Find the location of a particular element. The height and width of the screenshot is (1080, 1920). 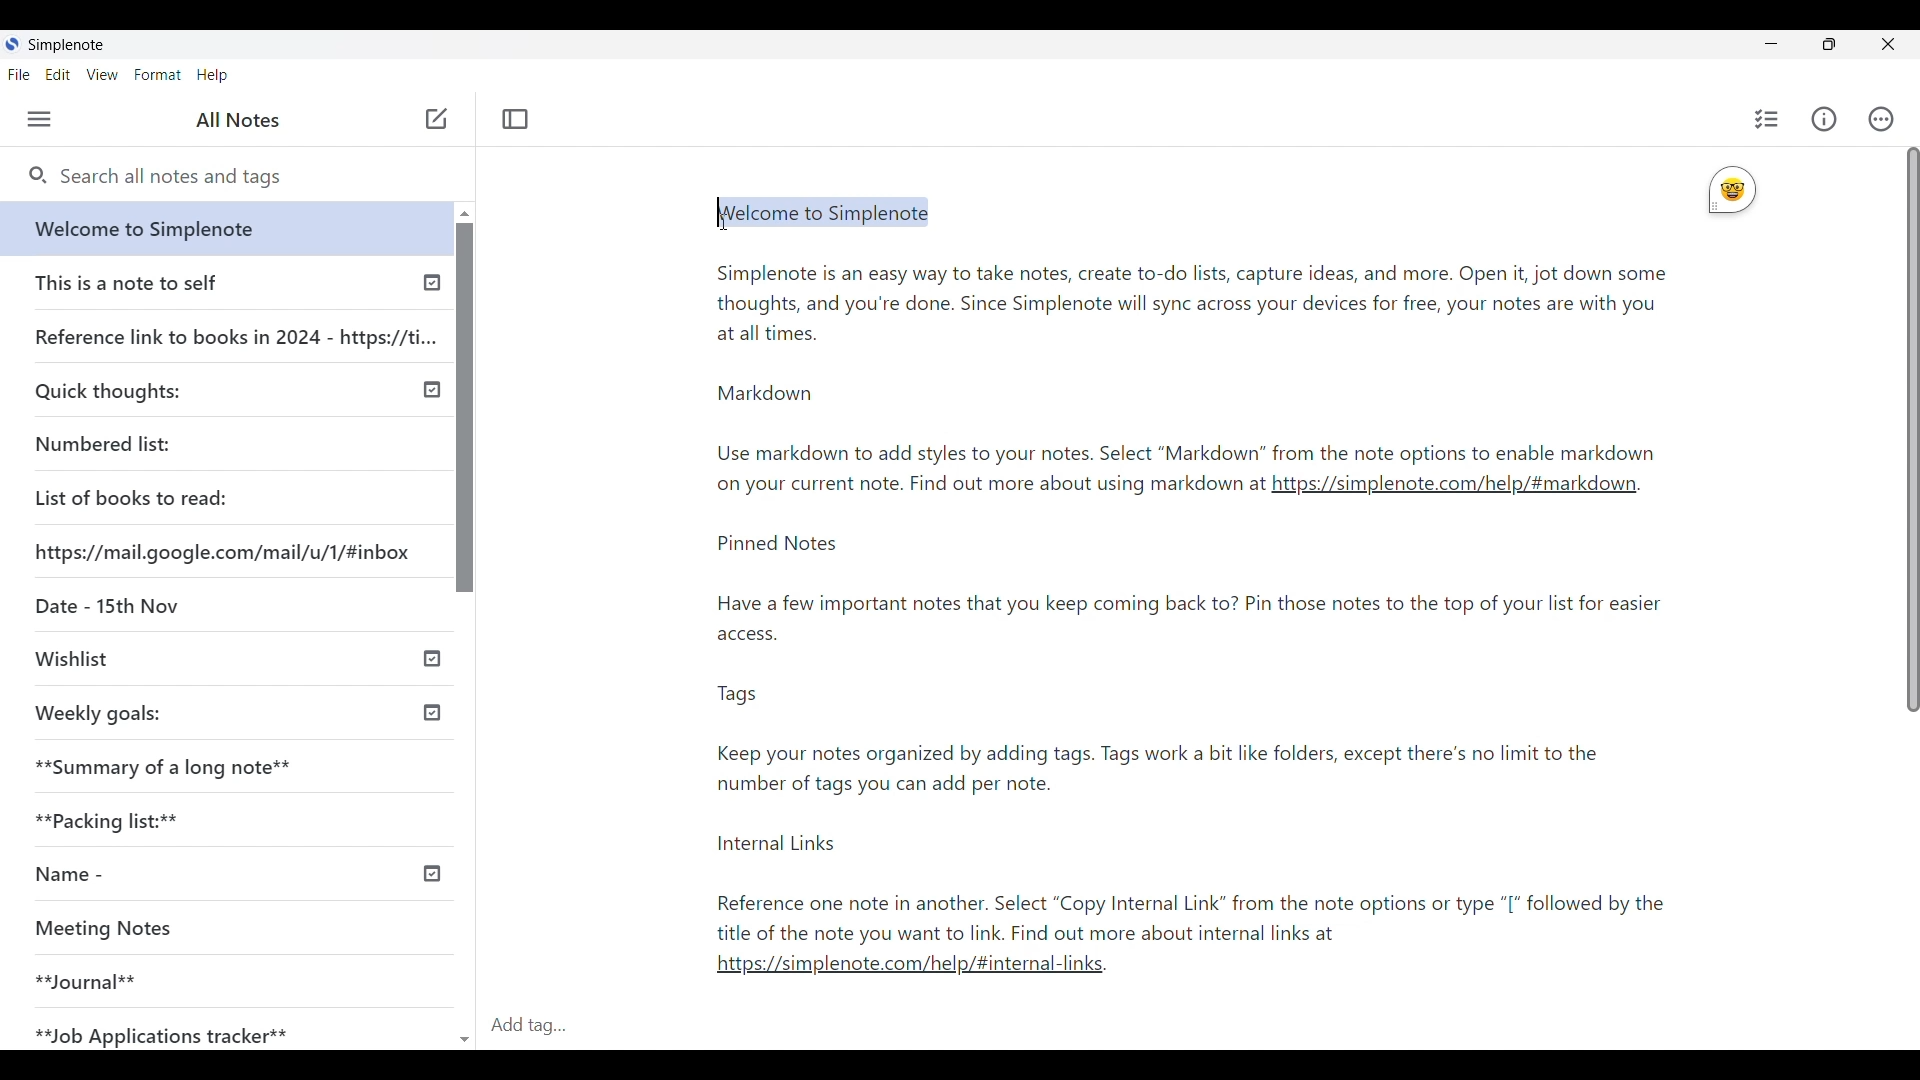

Quick thoughts is located at coordinates (108, 392).